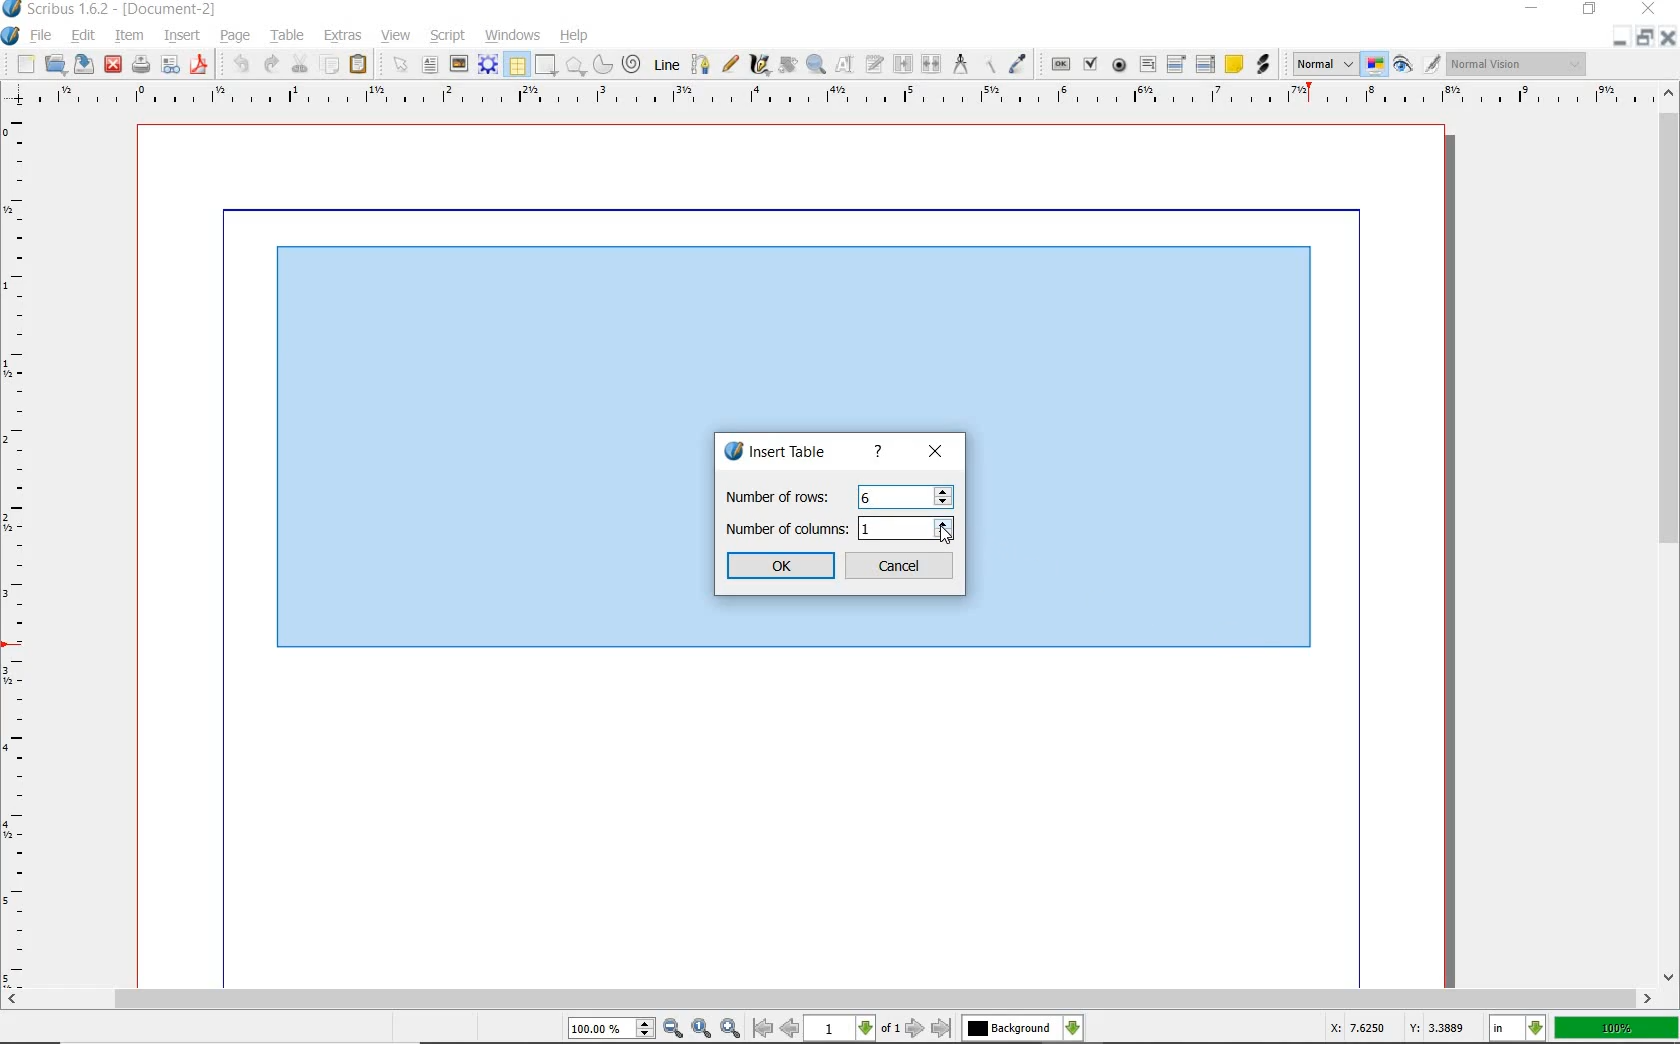 This screenshot has height=1044, width=1680. I want to click on zoom out, so click(674, 1030).